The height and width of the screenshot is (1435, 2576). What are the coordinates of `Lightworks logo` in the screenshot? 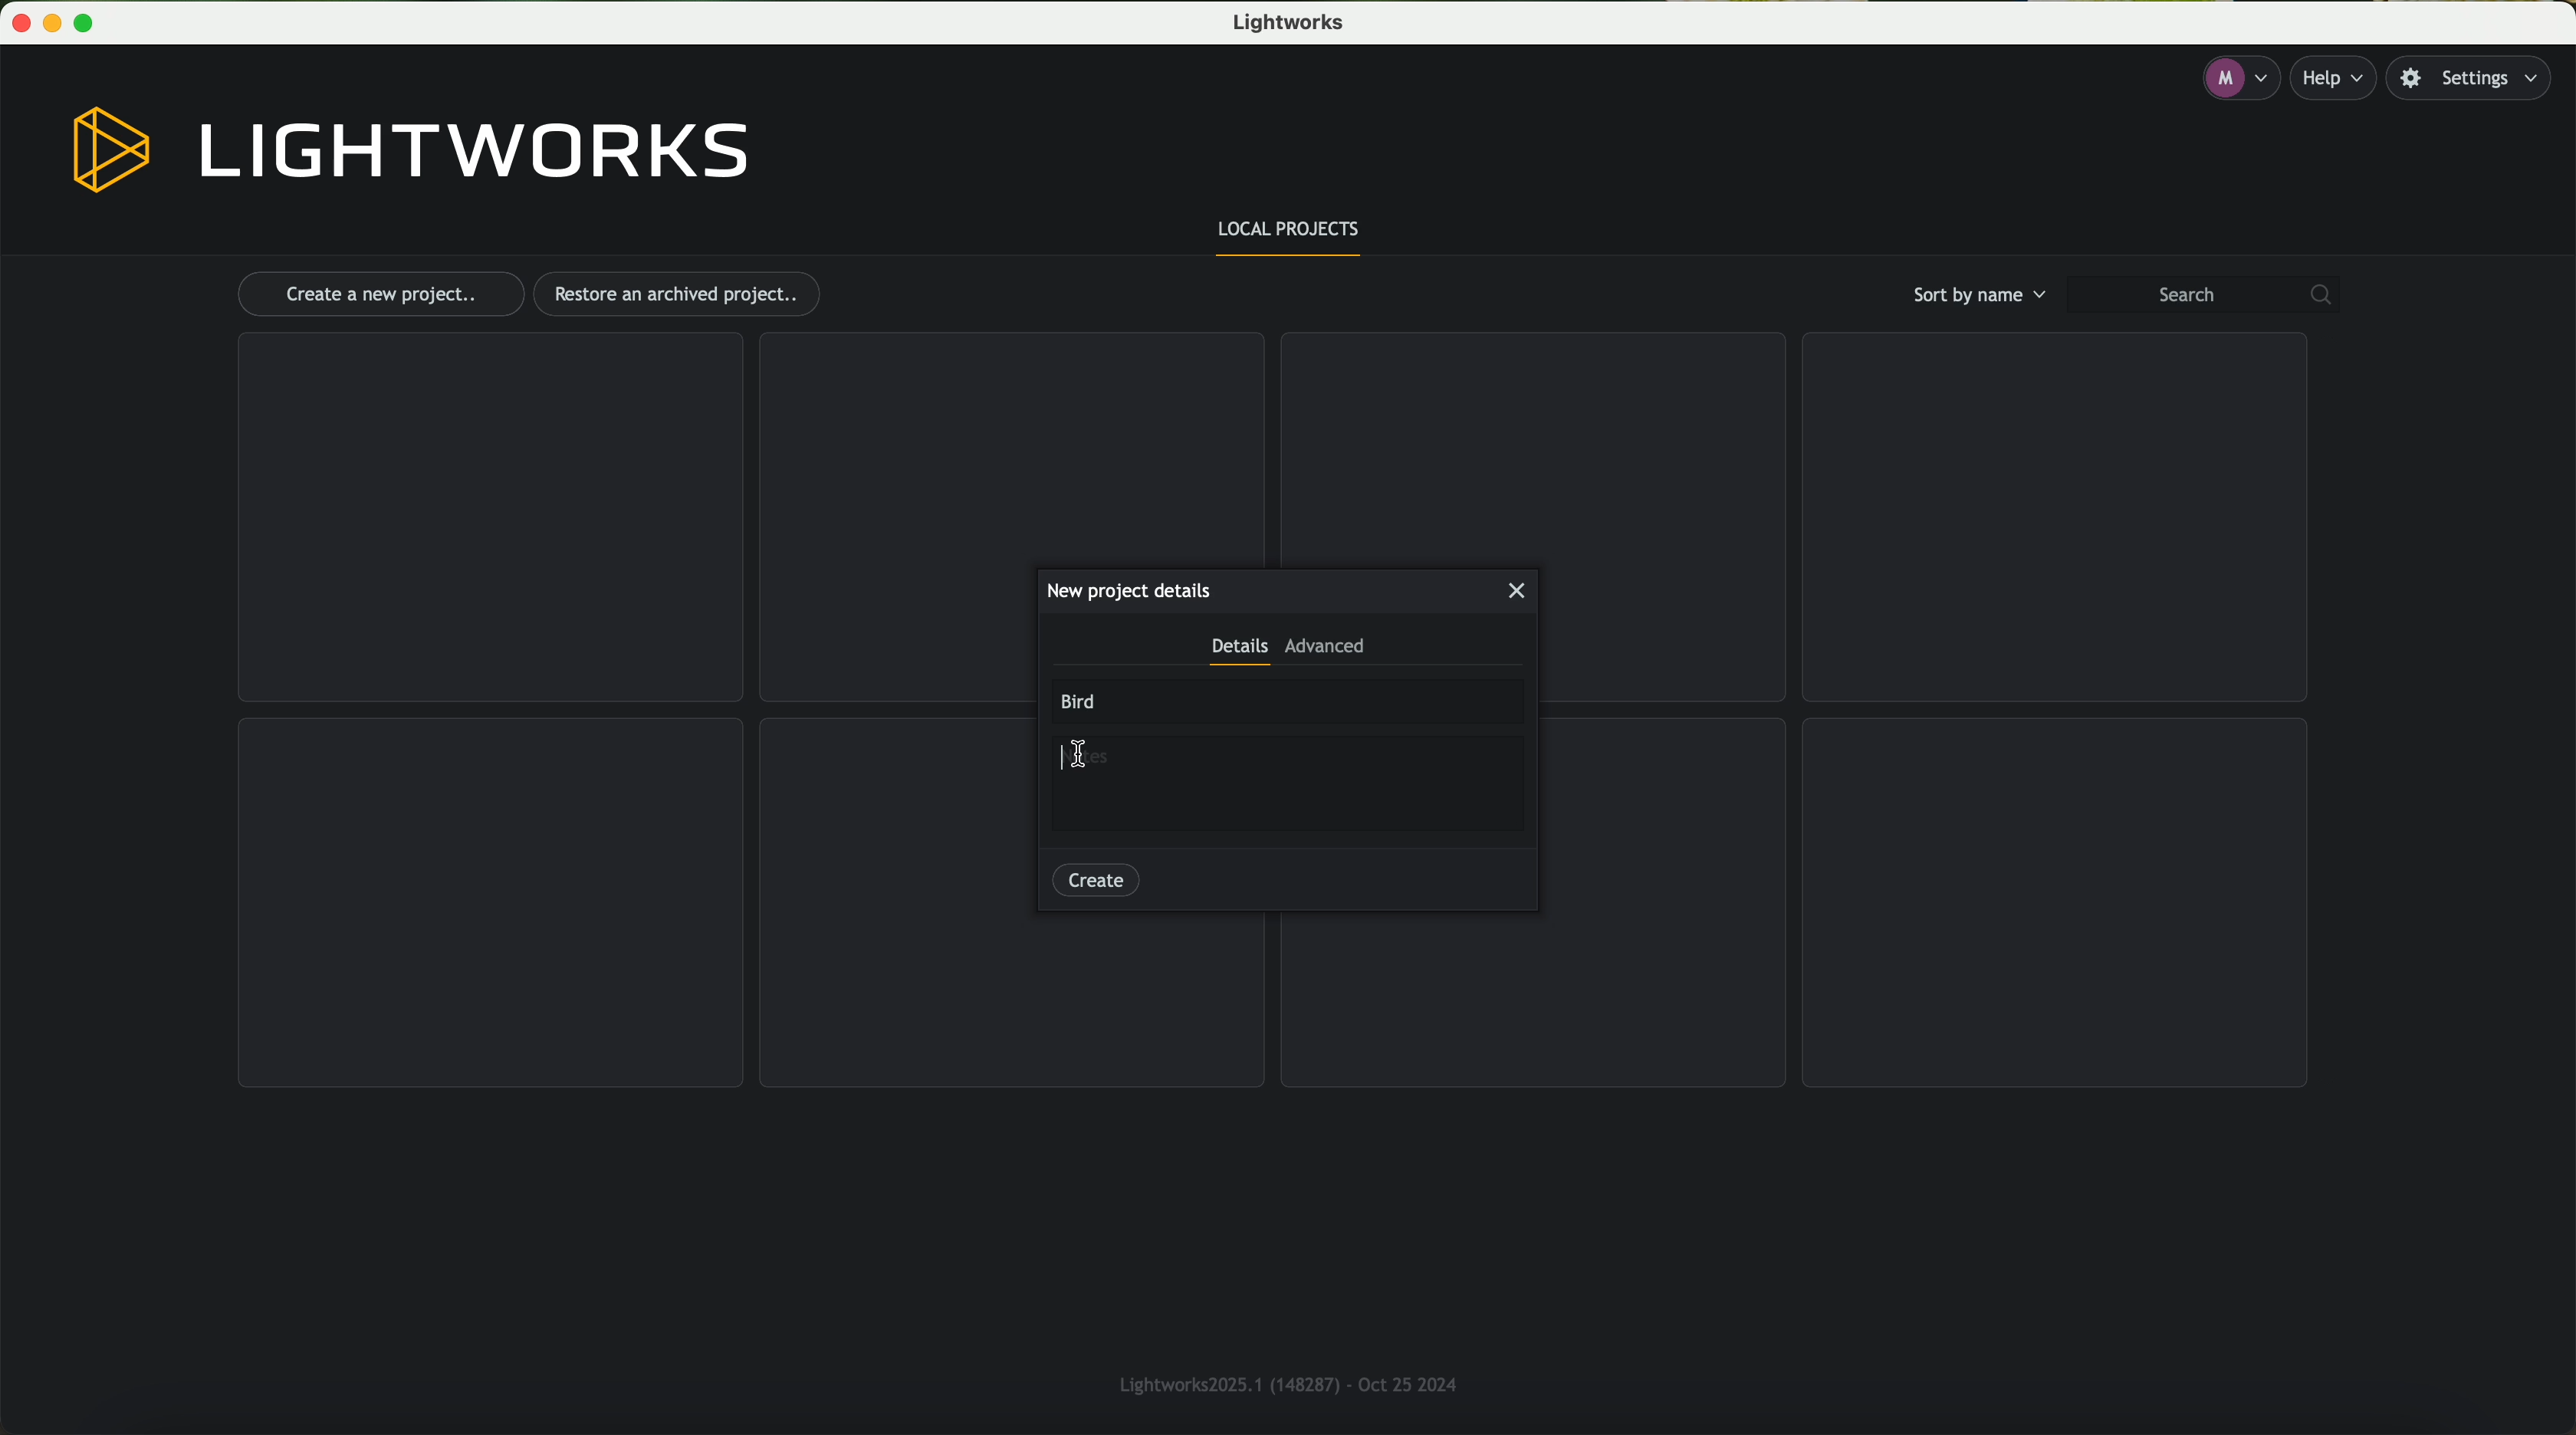 It's located at (412, 151).